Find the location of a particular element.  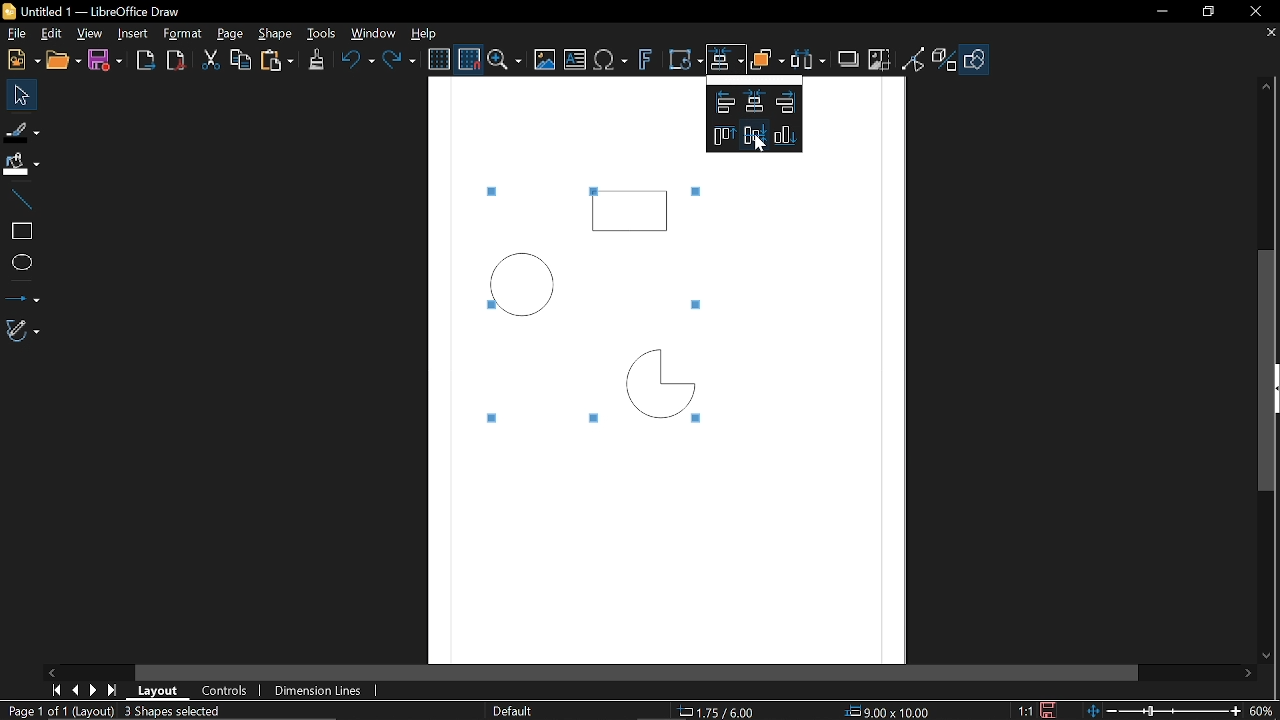

Window is located at coordinates (371, 34).